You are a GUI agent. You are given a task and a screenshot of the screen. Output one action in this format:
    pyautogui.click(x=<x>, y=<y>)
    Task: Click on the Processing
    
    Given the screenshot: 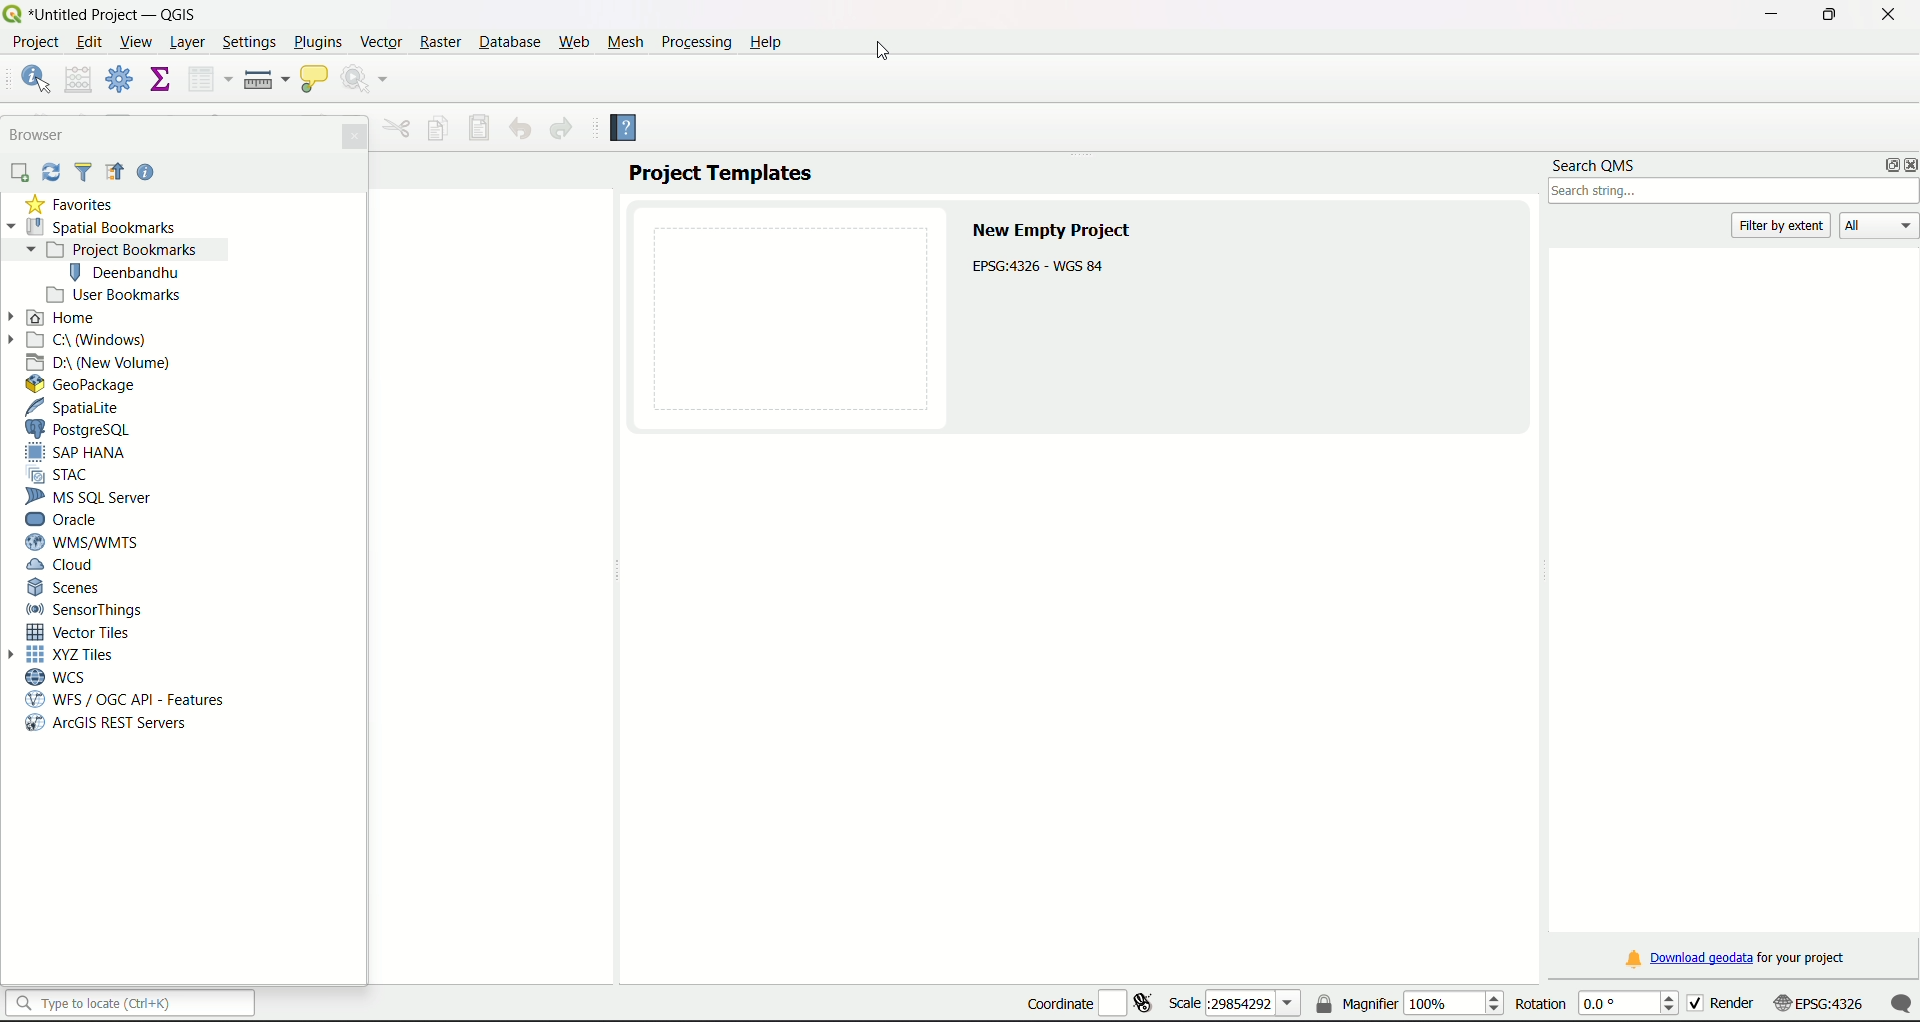 What is the action you would take?
    pyautogui.click(x=695, y=42)
    